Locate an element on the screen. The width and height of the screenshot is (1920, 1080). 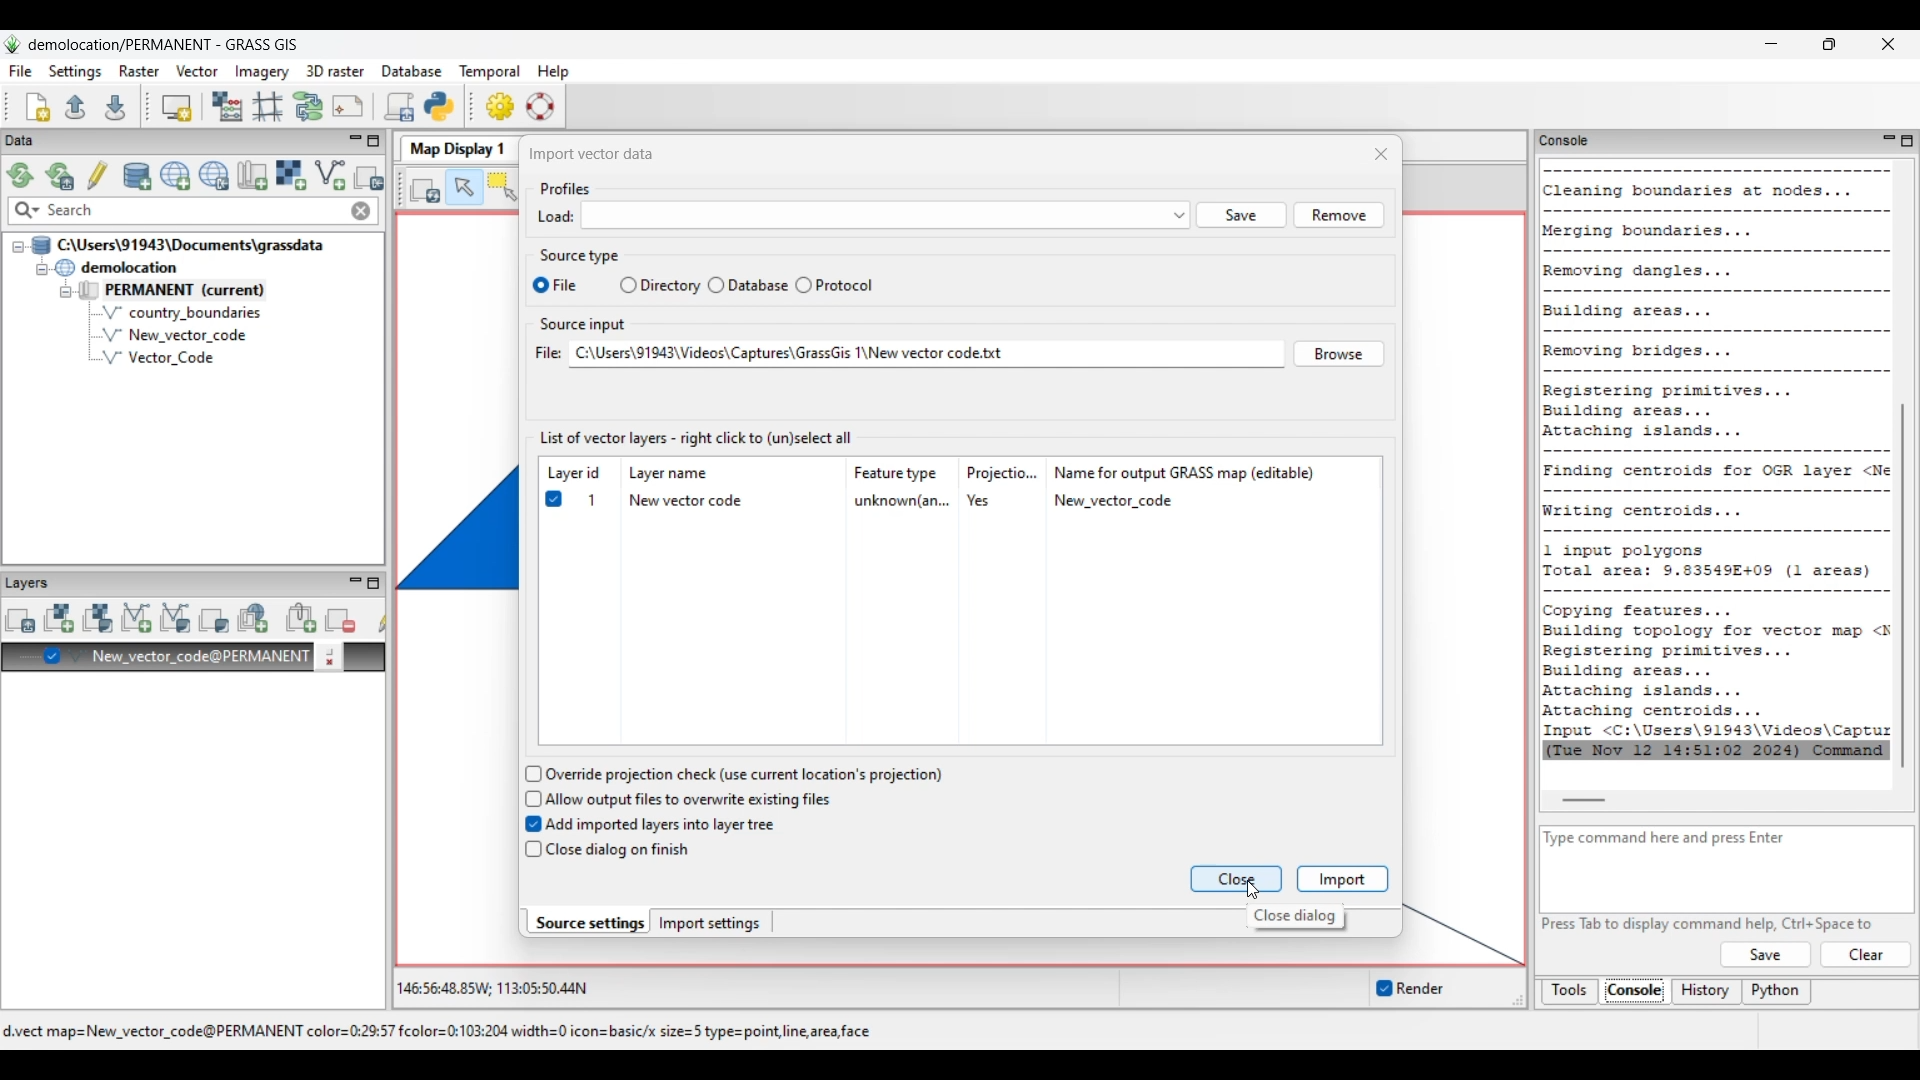
Layer name is located at coordinates (672, 471).